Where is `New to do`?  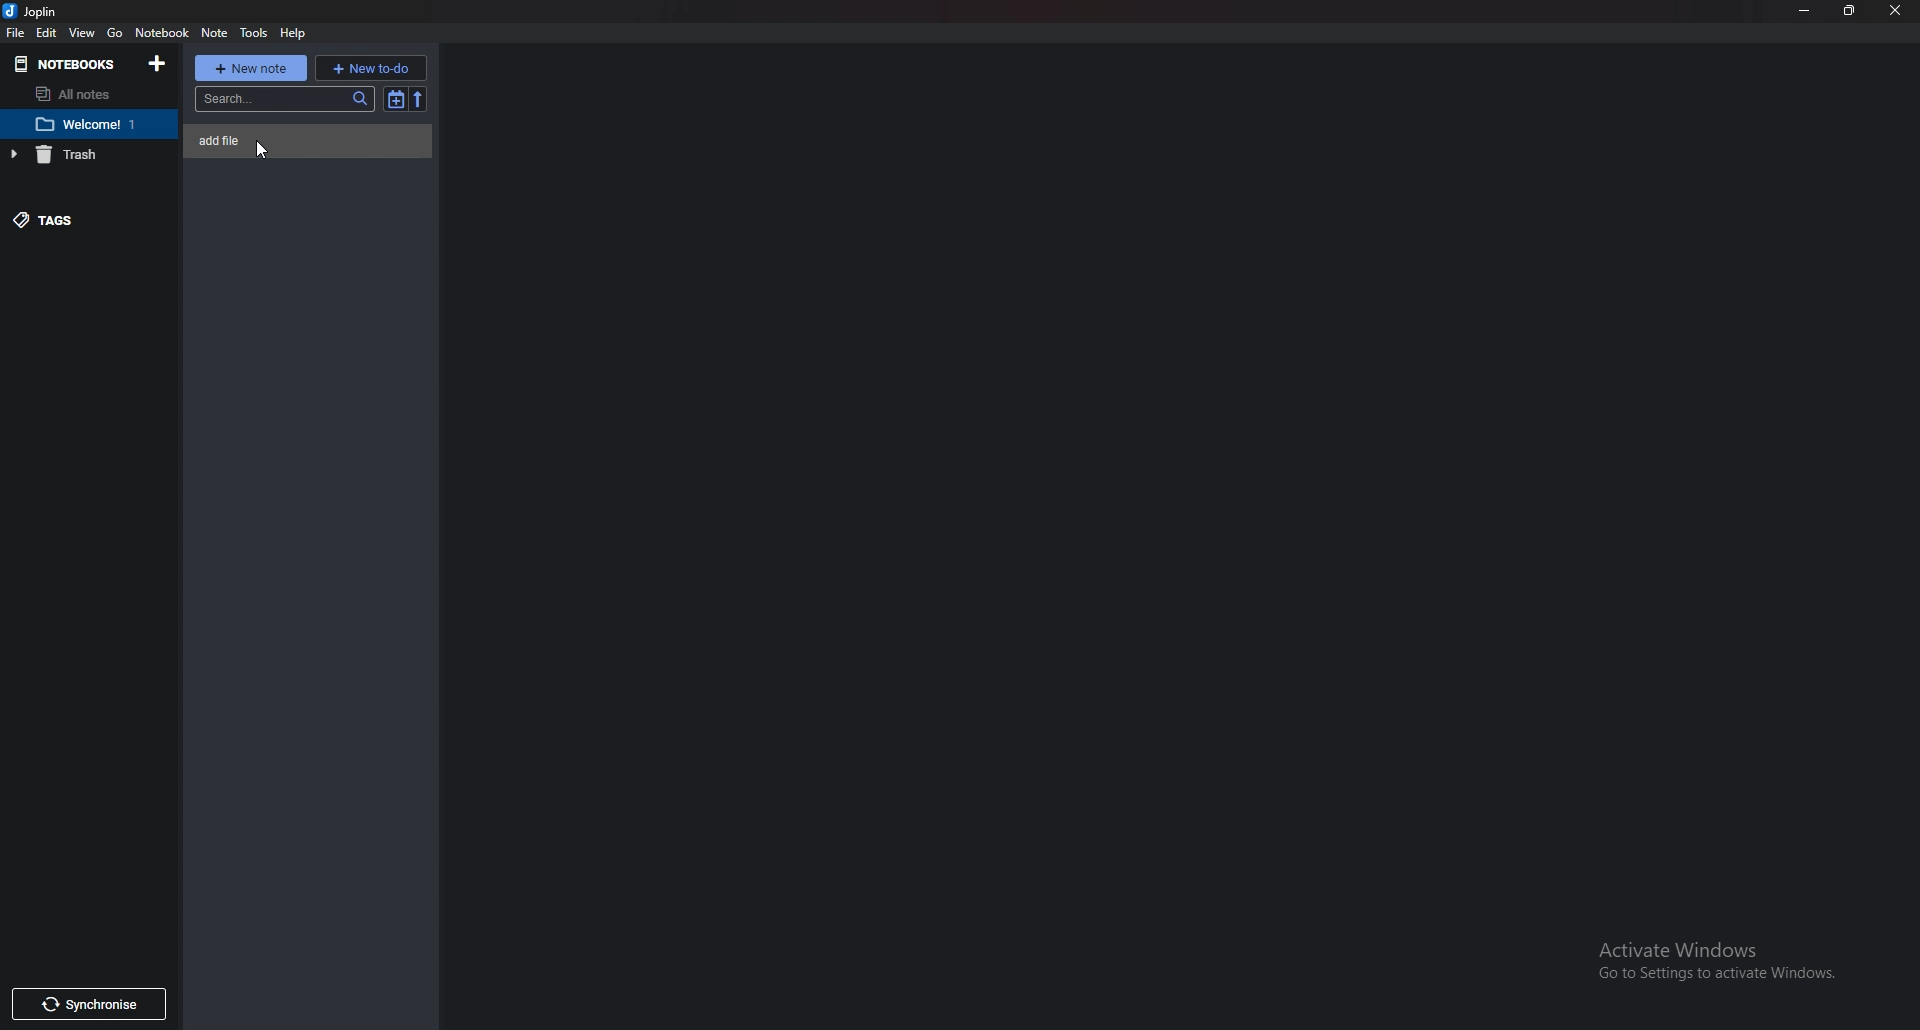
New to do is located at coordinates (371, 67).